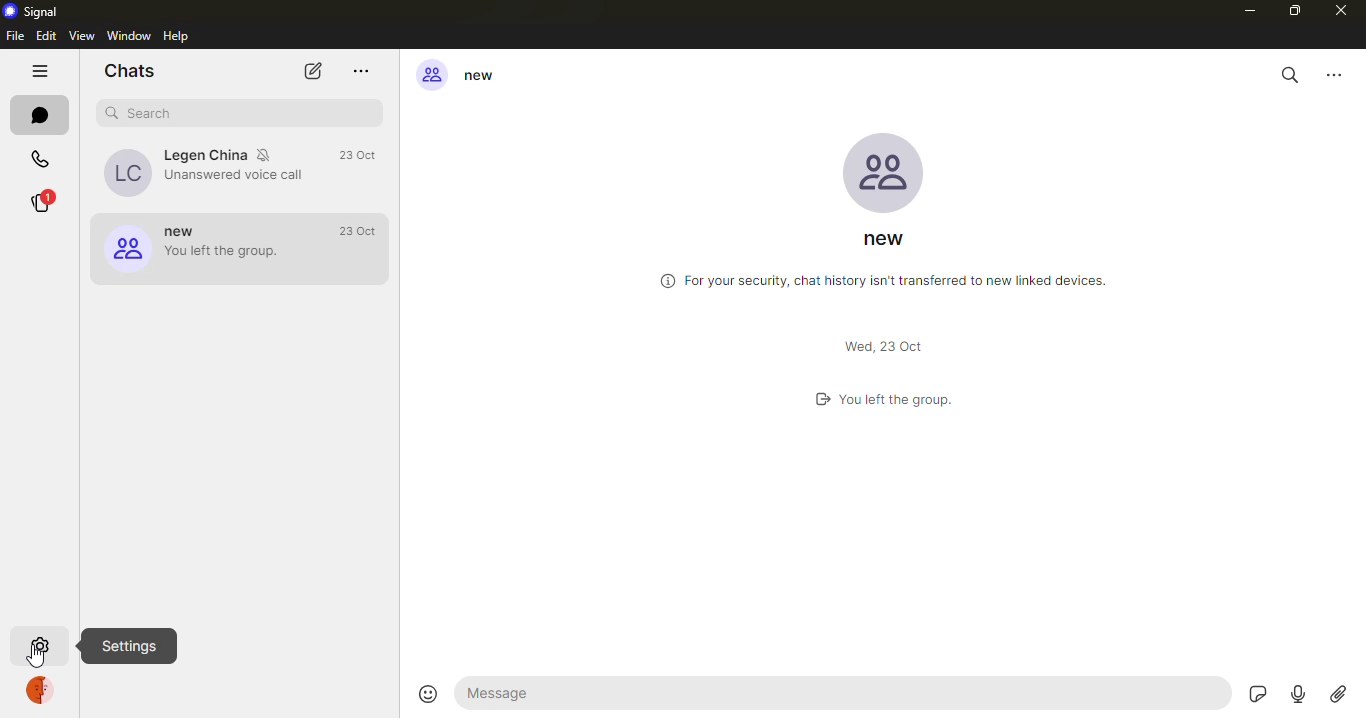 This screenshot has height=718, width=1366. What do you see at coordinates (358, 155) in the screenshot?
I see `date` at bounding box center [358, 155].